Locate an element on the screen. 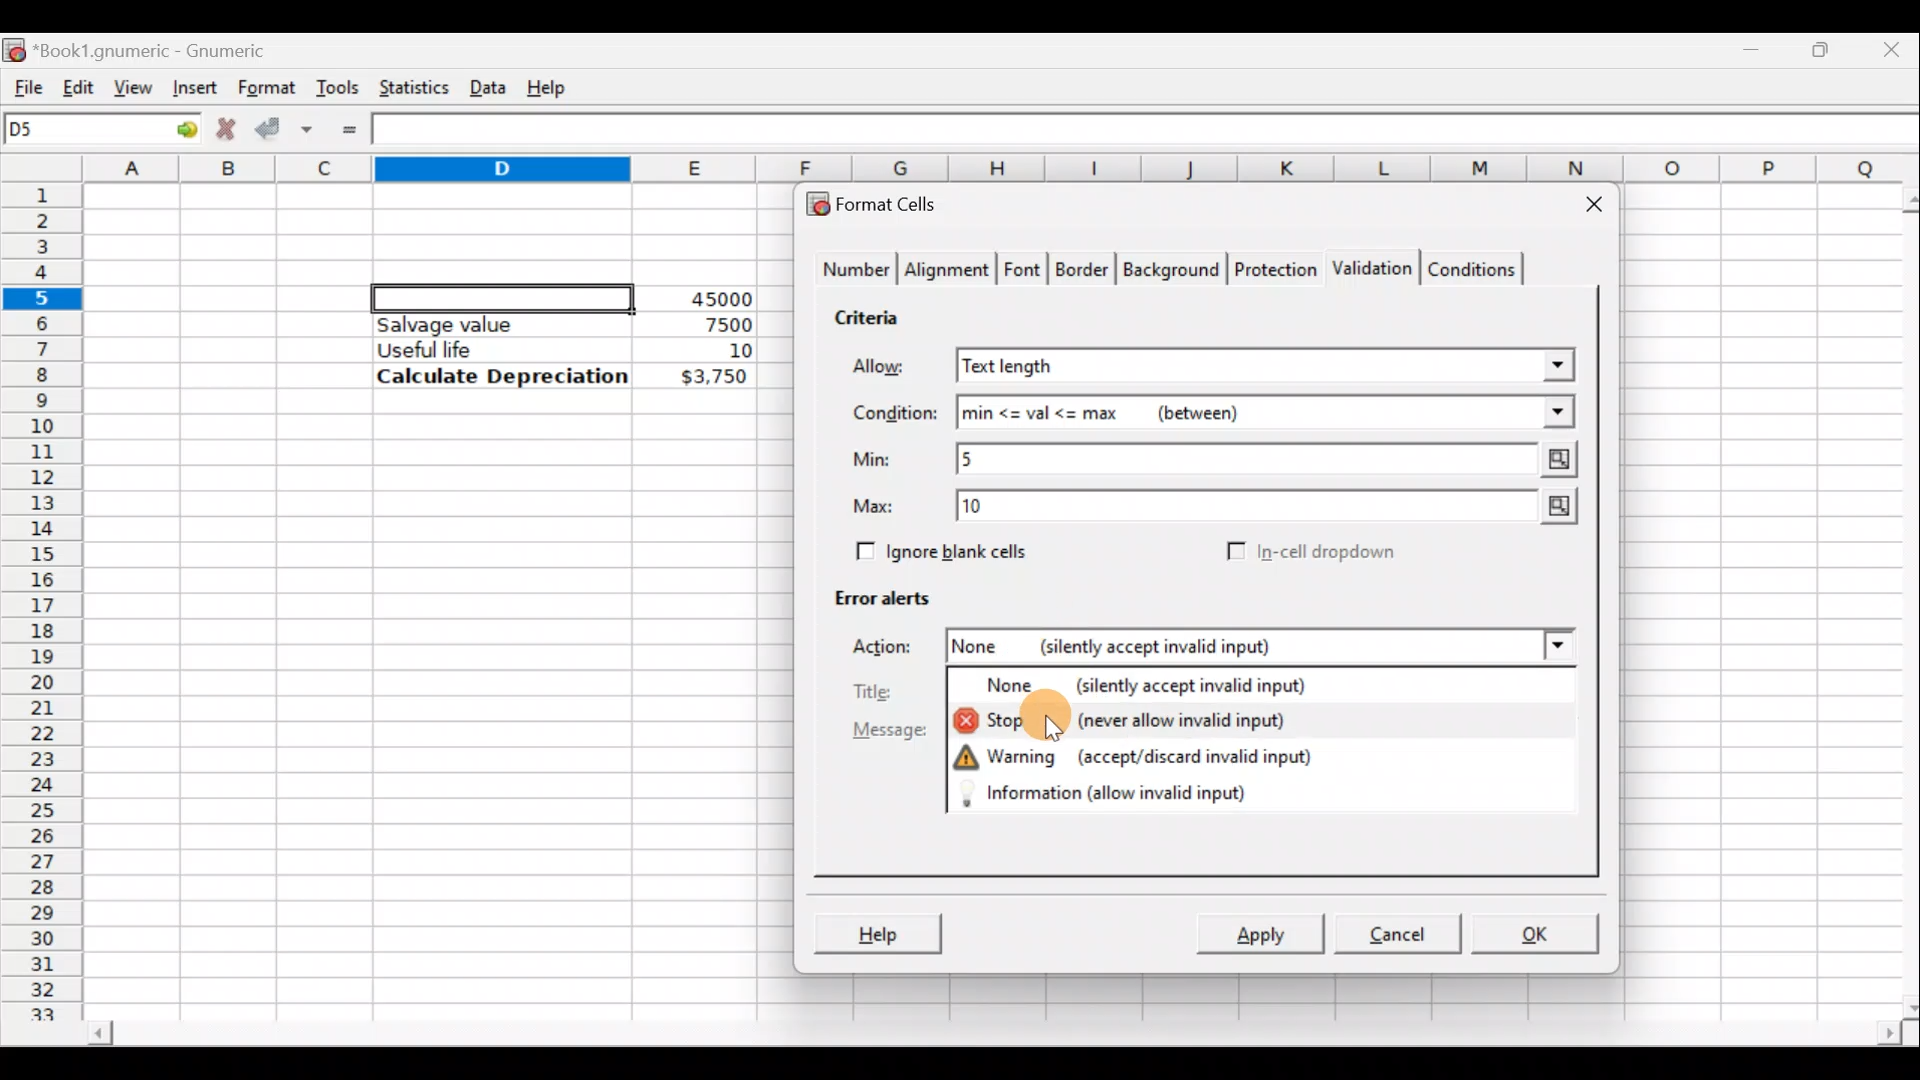 This screenshot has width=1920, height=1080. Background is located at coordinates (1170, 268).